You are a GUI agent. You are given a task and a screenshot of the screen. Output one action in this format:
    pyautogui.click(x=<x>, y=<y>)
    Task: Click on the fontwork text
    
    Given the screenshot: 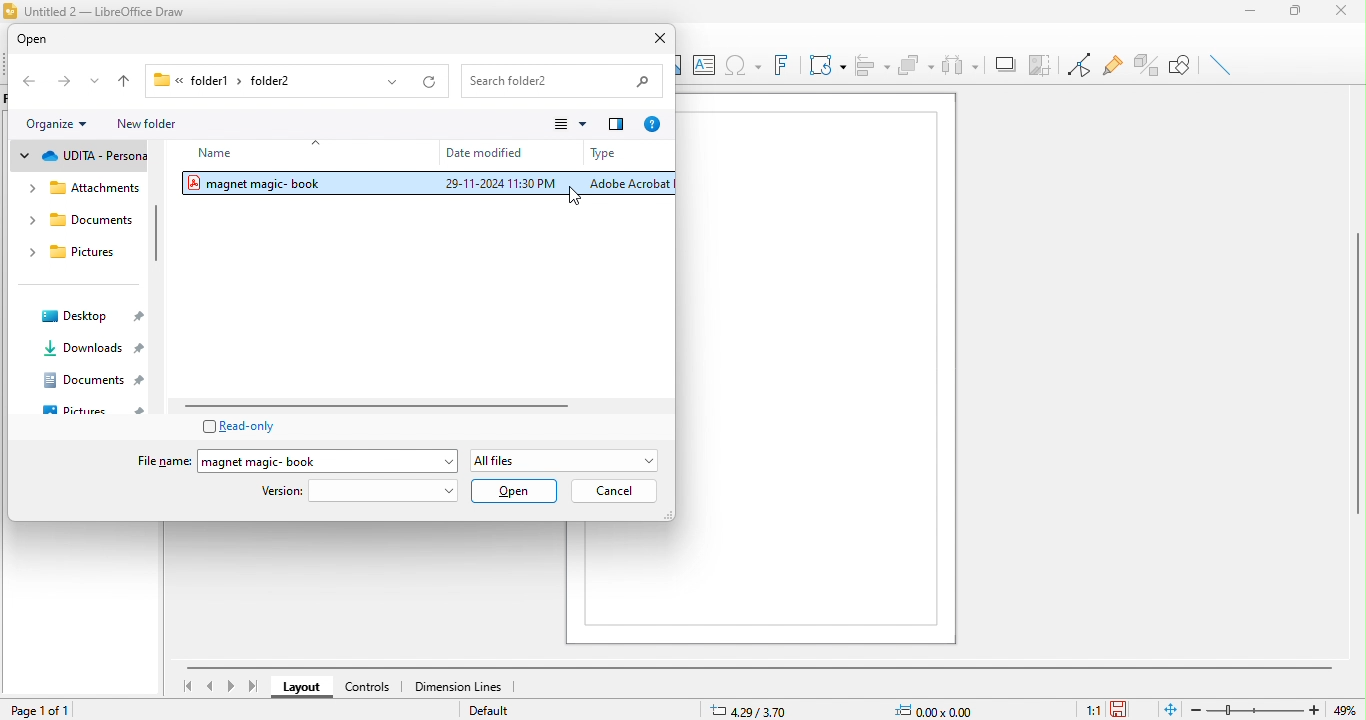 What is the action you would take?
    pyautogui.click(x=780, y=66)
    